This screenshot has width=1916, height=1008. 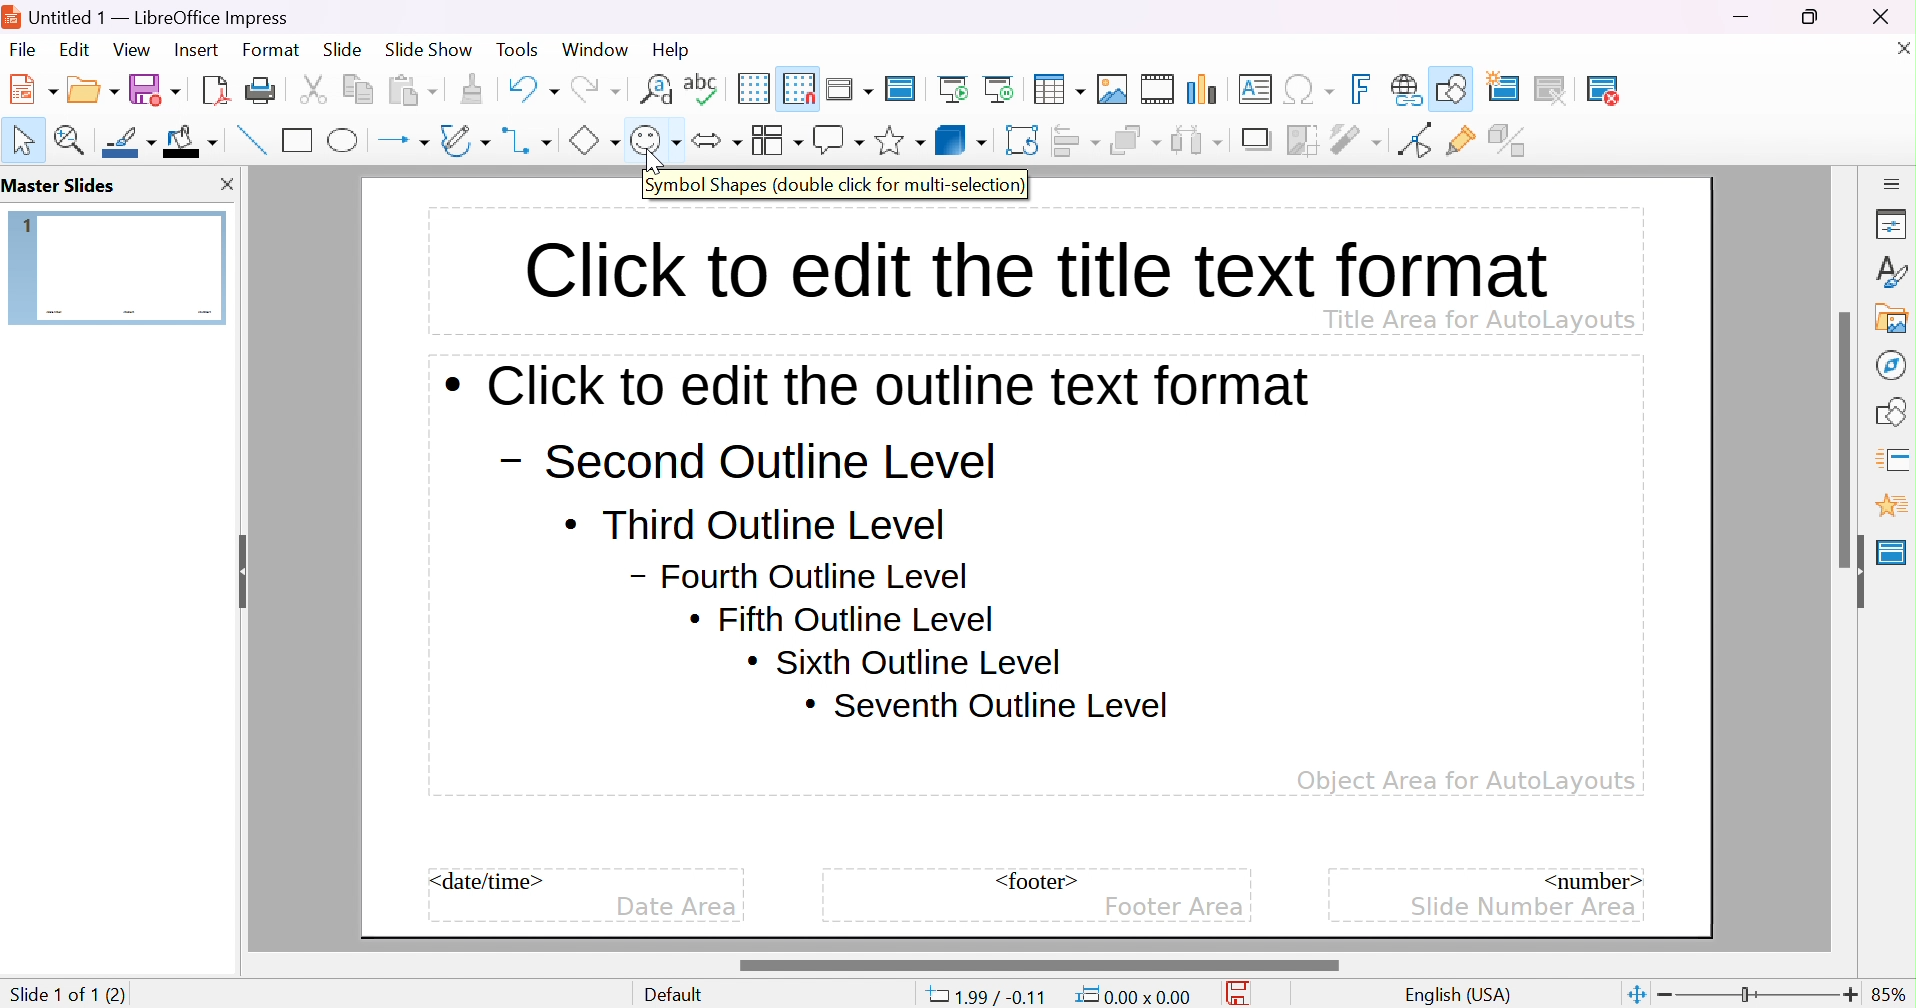 I want to click on shapes, so click(x=1895, y=409).